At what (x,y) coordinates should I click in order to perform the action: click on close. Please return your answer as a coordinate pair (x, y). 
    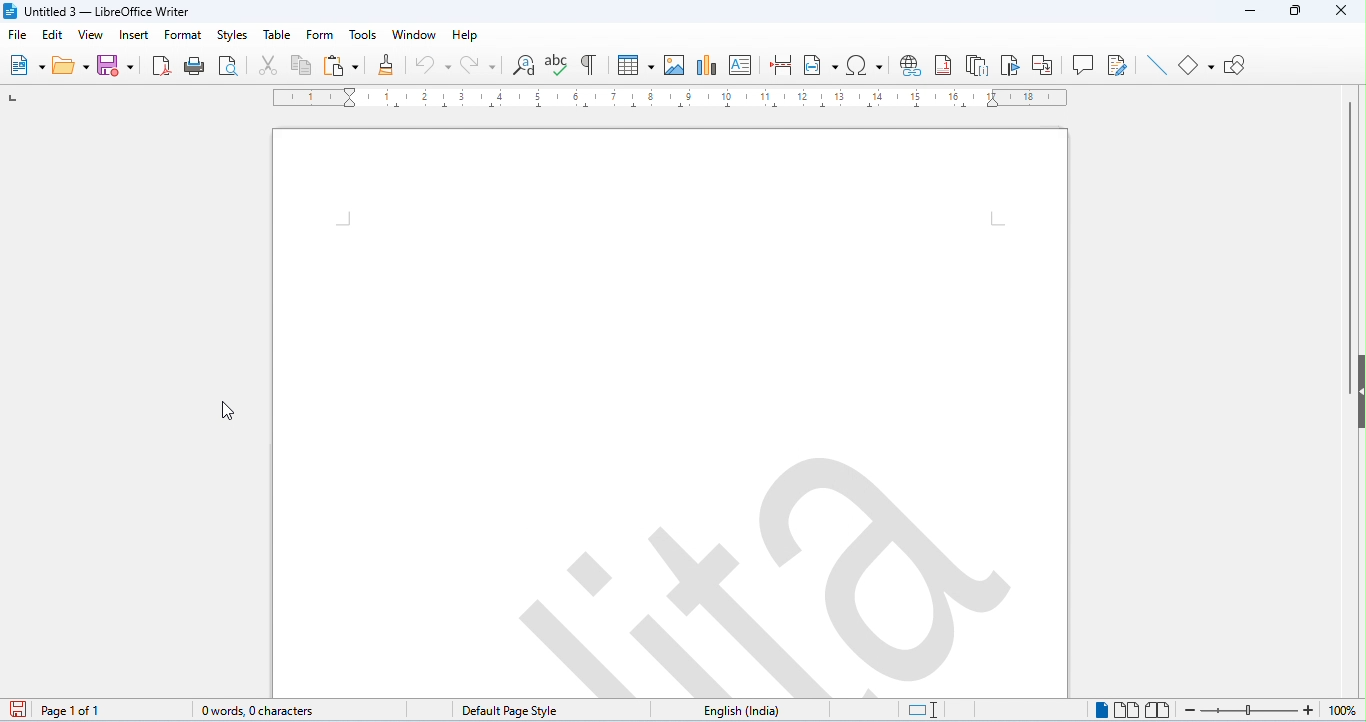
    Looking at the image, I should click on (1339, 10).